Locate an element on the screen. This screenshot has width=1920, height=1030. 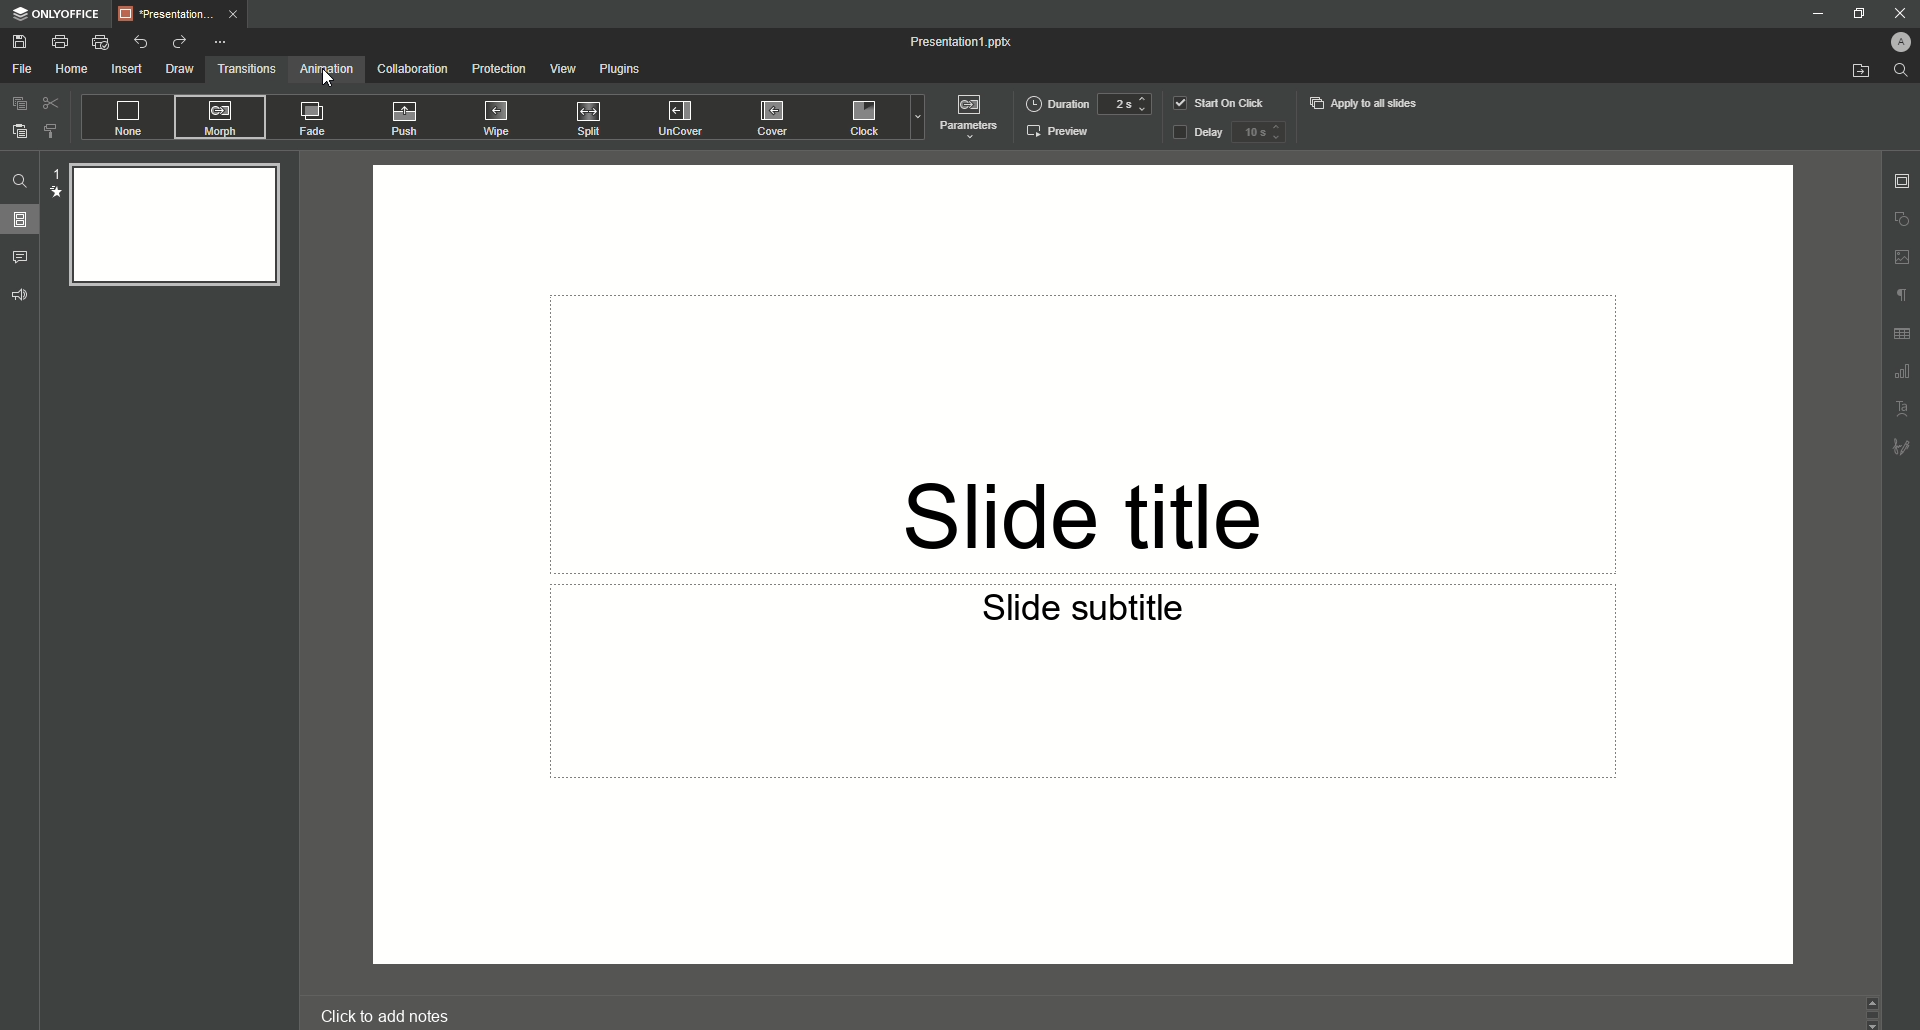
Slide title is located at coordinates (1083, 492).